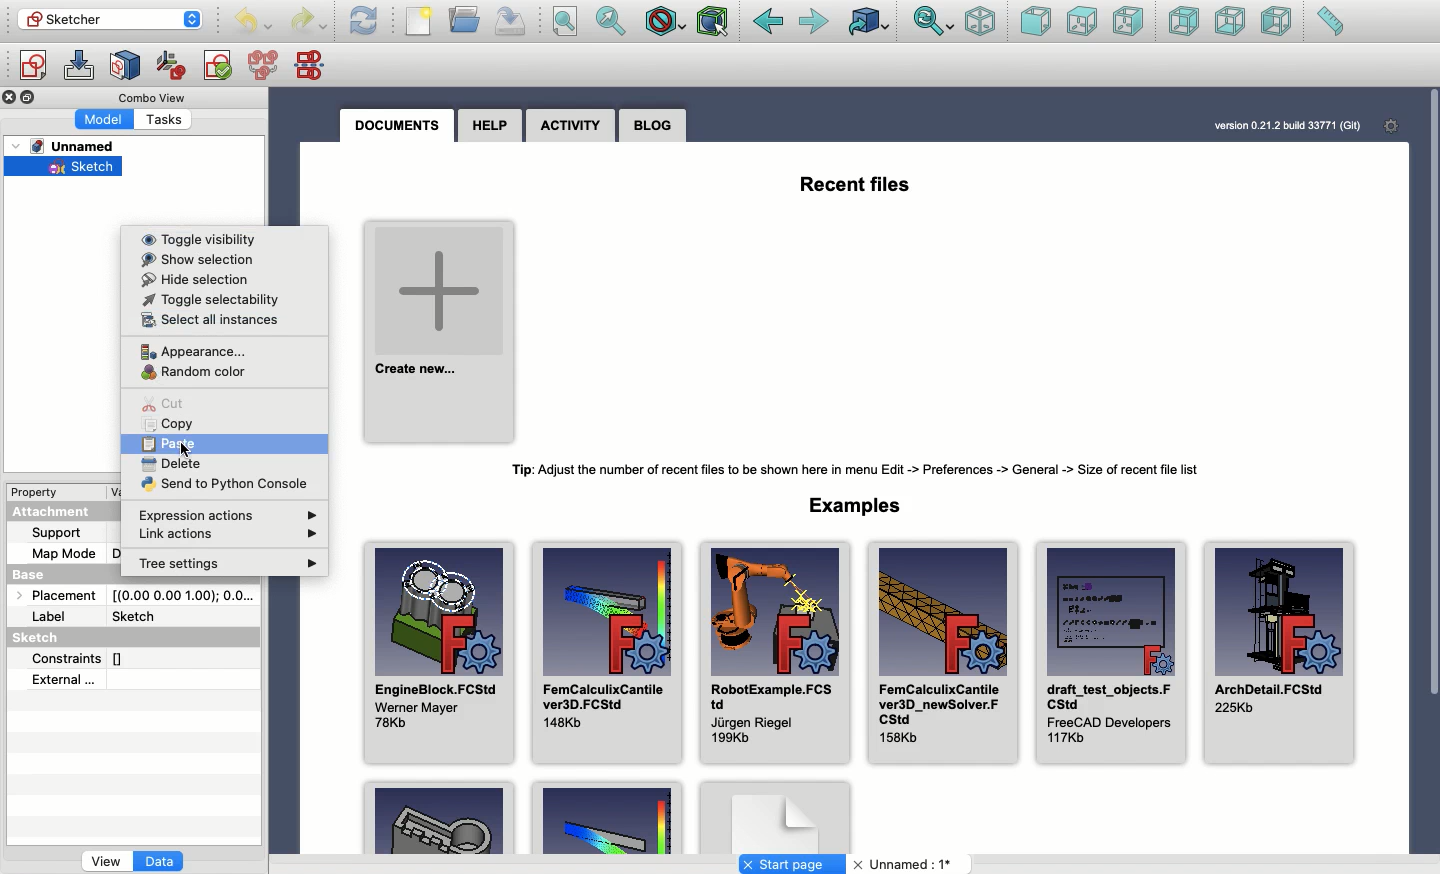  Describe the element at coordinates (714, 23) in the screenshot. I see `Bounding box` at that location.